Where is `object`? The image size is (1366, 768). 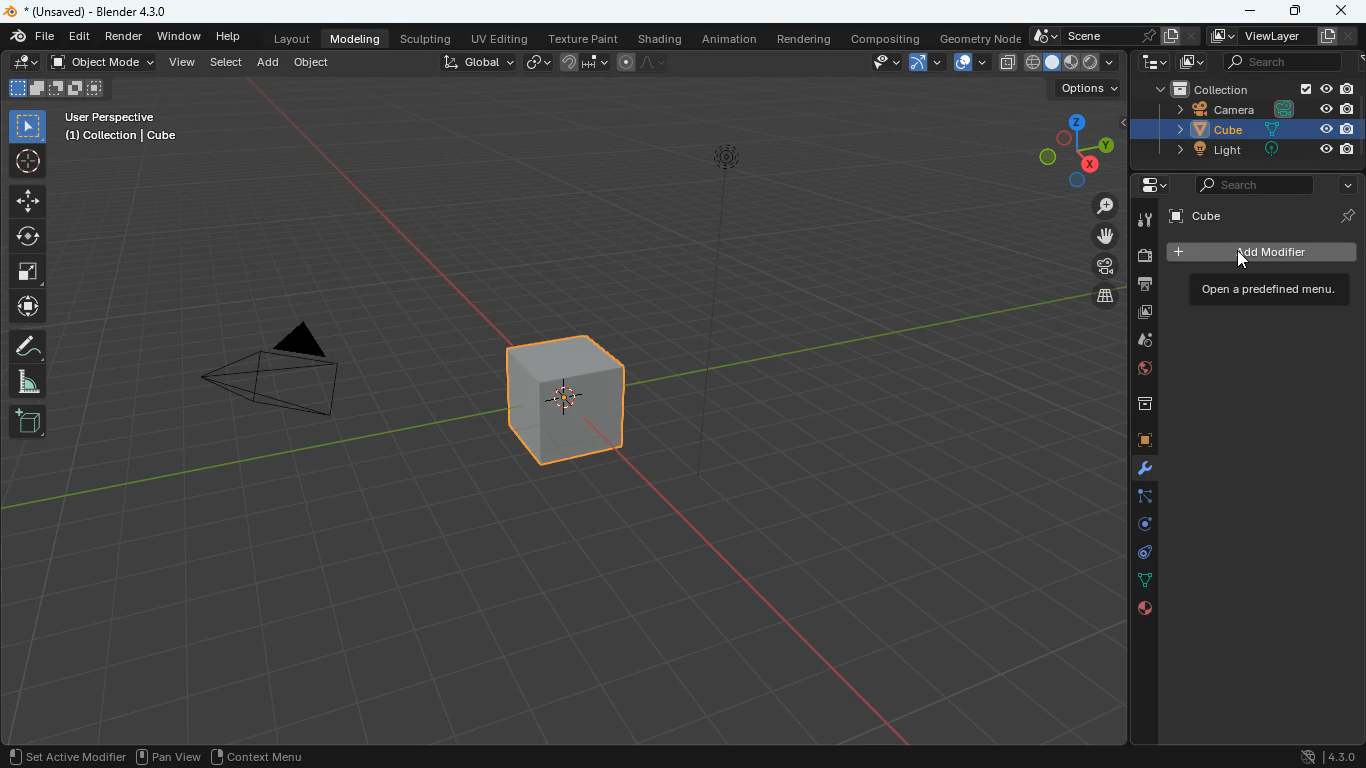
object is located at coordinates (314, 65).